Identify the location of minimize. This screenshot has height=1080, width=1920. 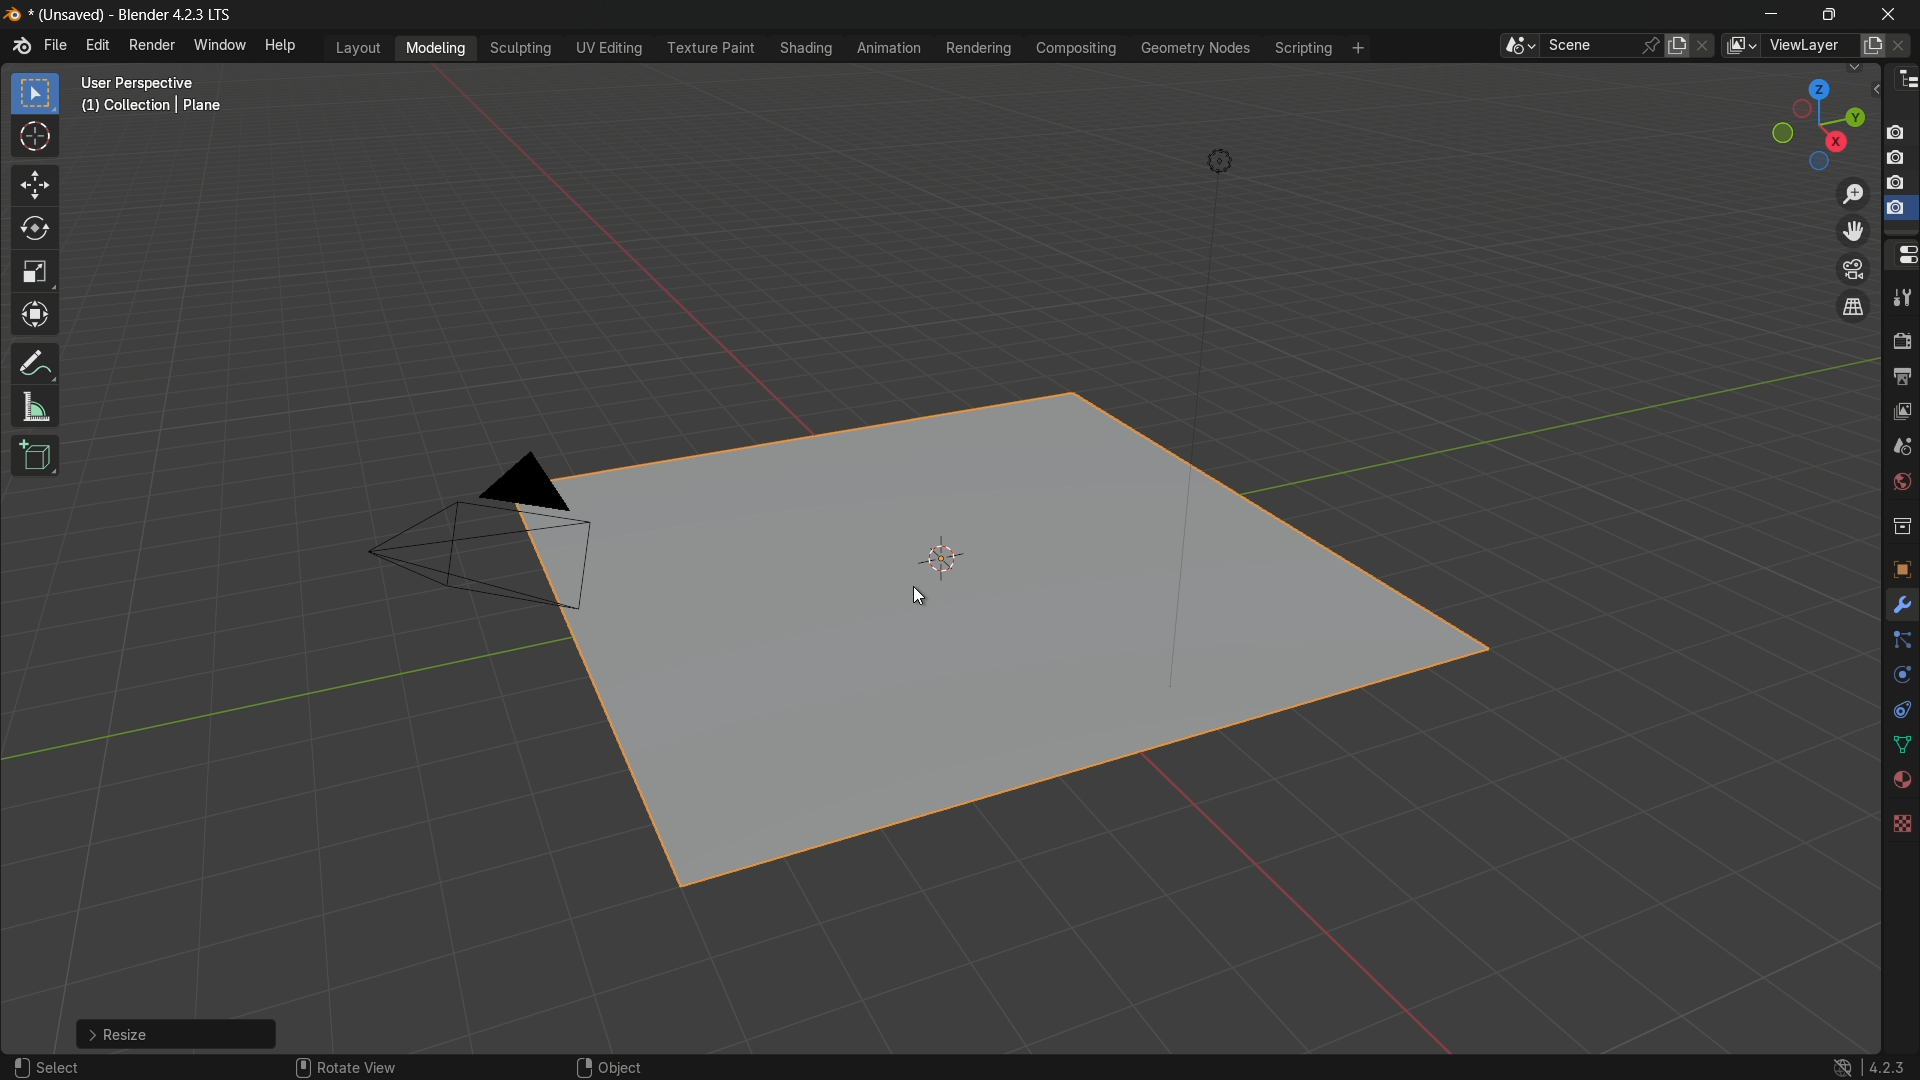
(1771, 14).